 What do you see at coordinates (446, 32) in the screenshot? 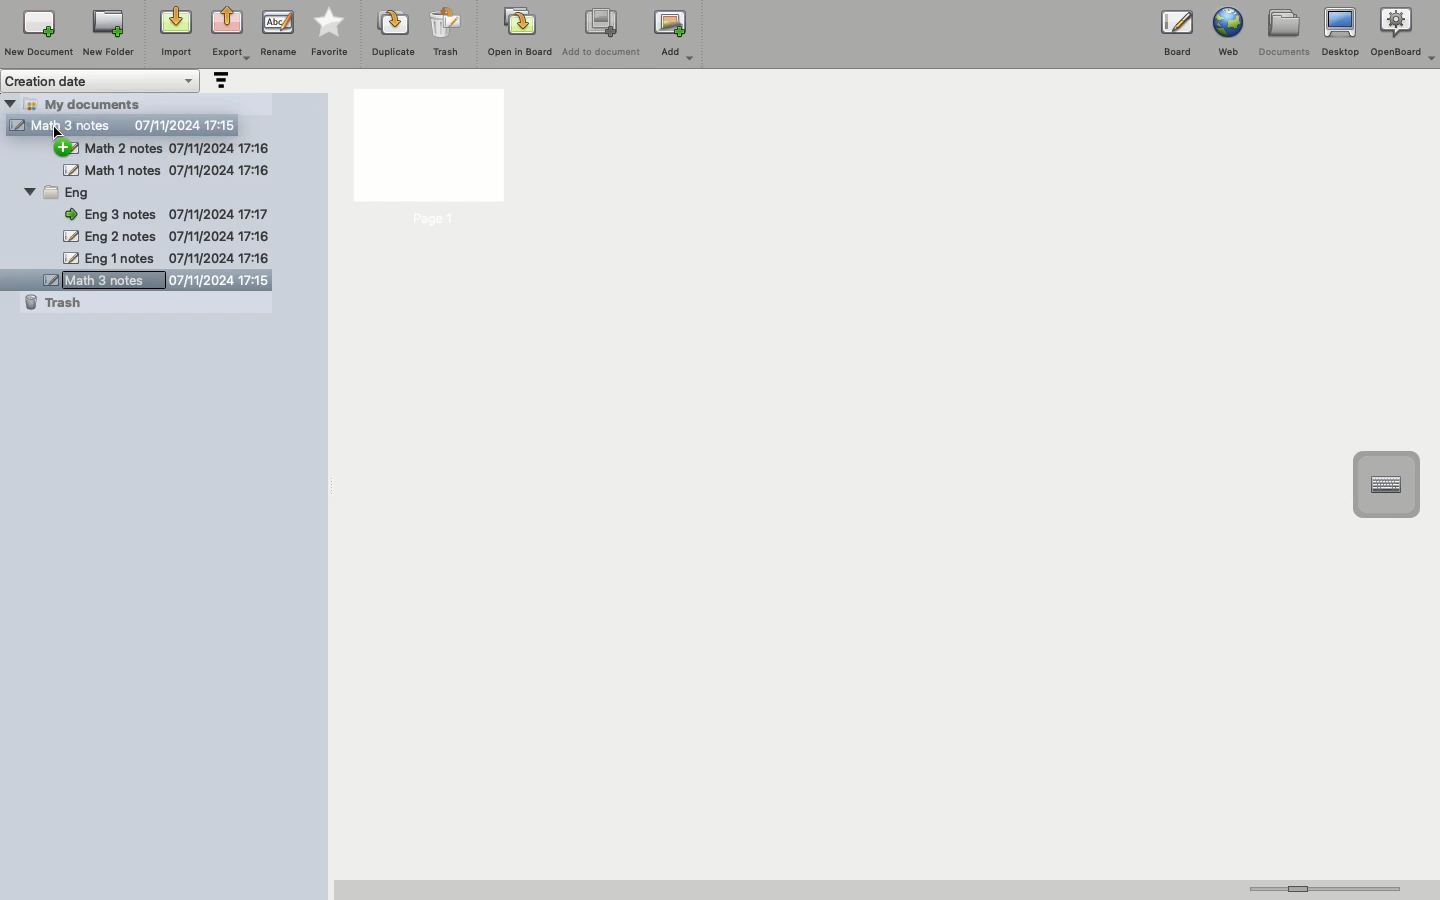
I see `Trash` at bounding box center [446, 32].